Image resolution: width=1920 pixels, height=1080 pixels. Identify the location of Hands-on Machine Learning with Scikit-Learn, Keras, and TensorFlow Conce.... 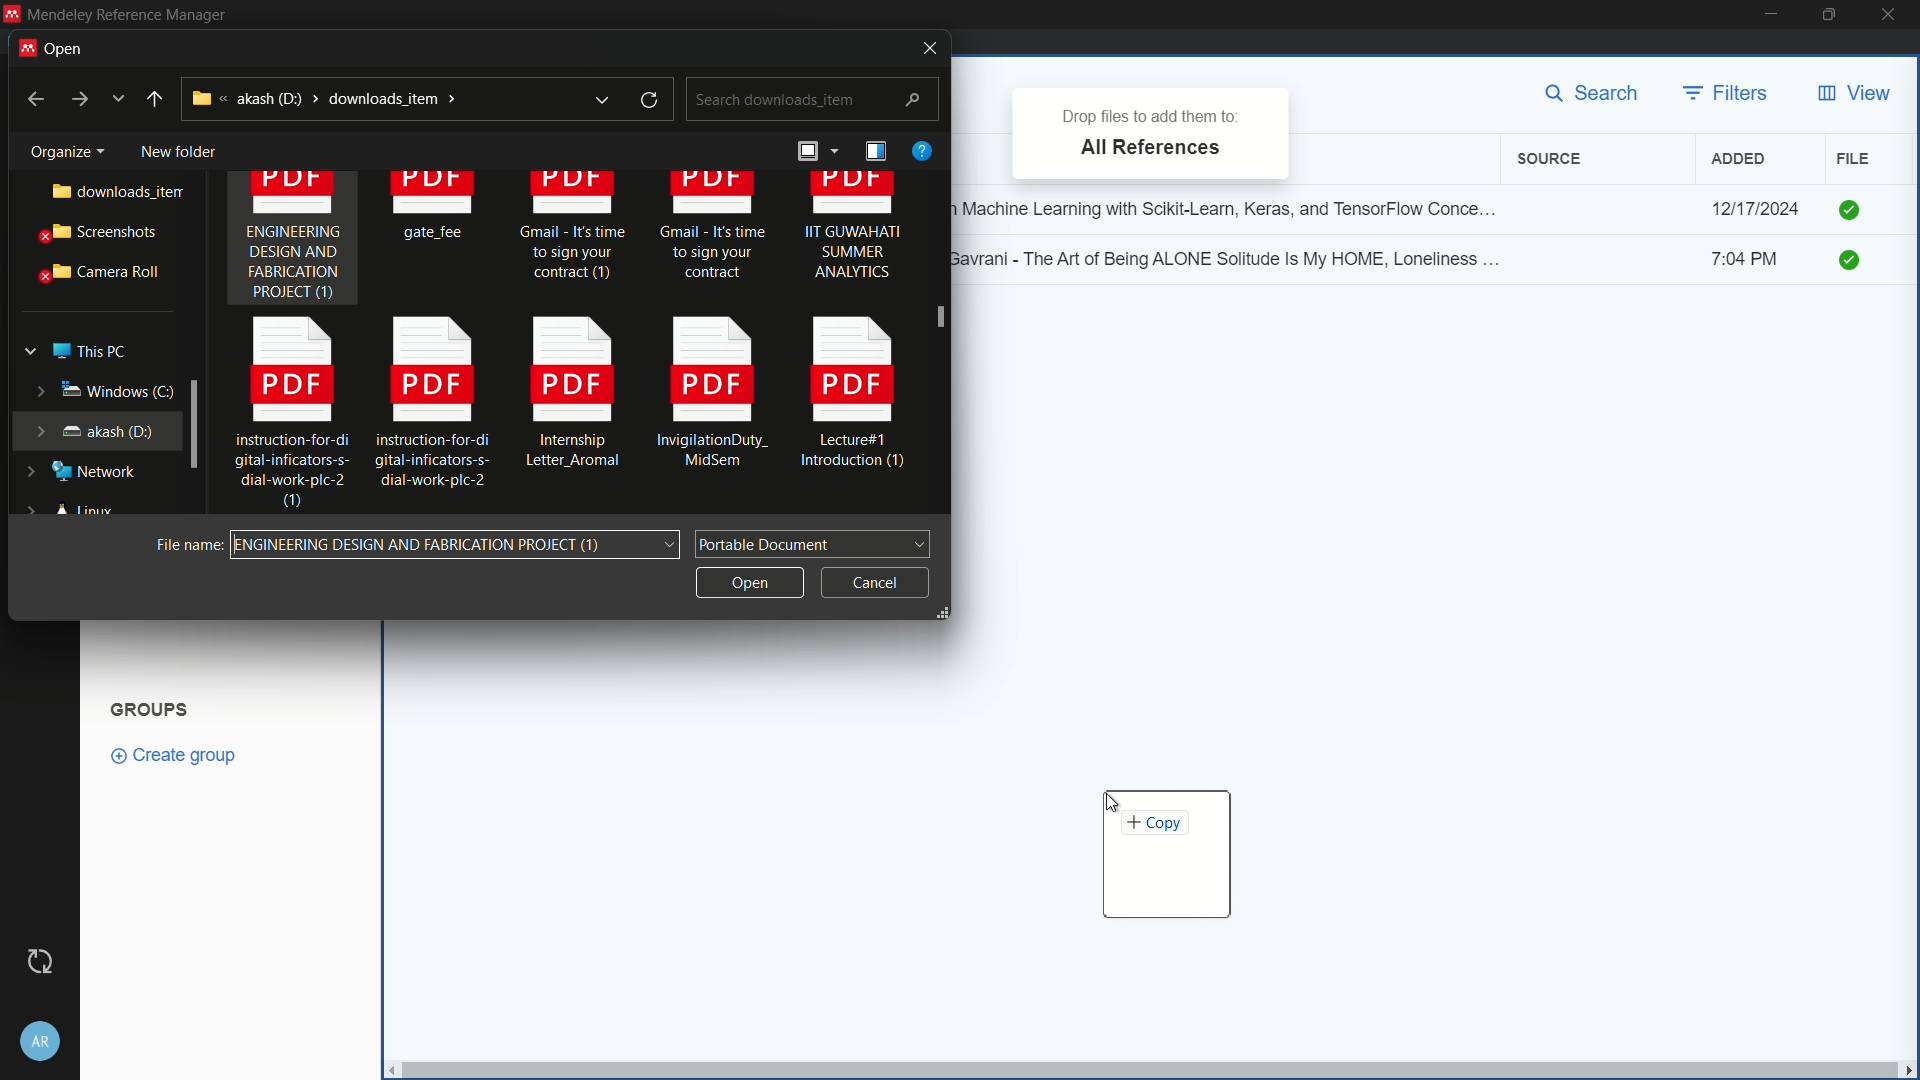
(1236, 204).